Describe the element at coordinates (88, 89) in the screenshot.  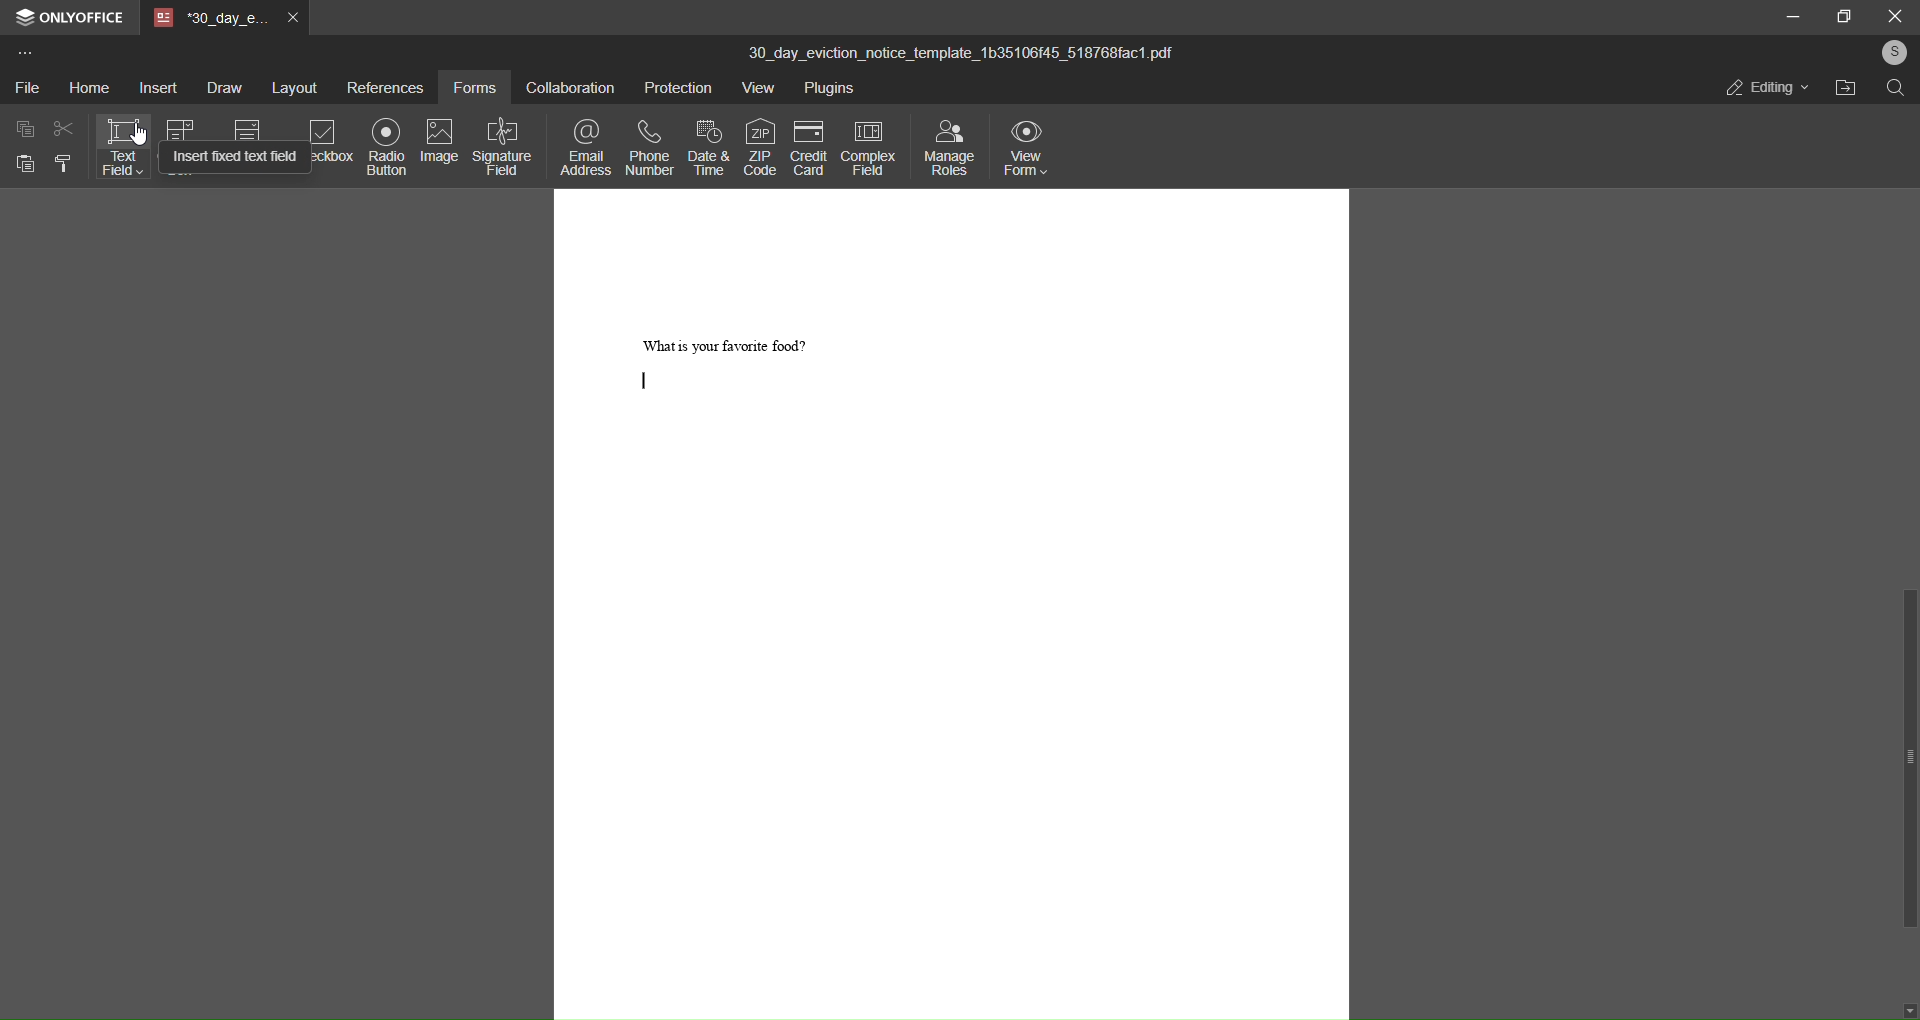
I see `home` at that location.